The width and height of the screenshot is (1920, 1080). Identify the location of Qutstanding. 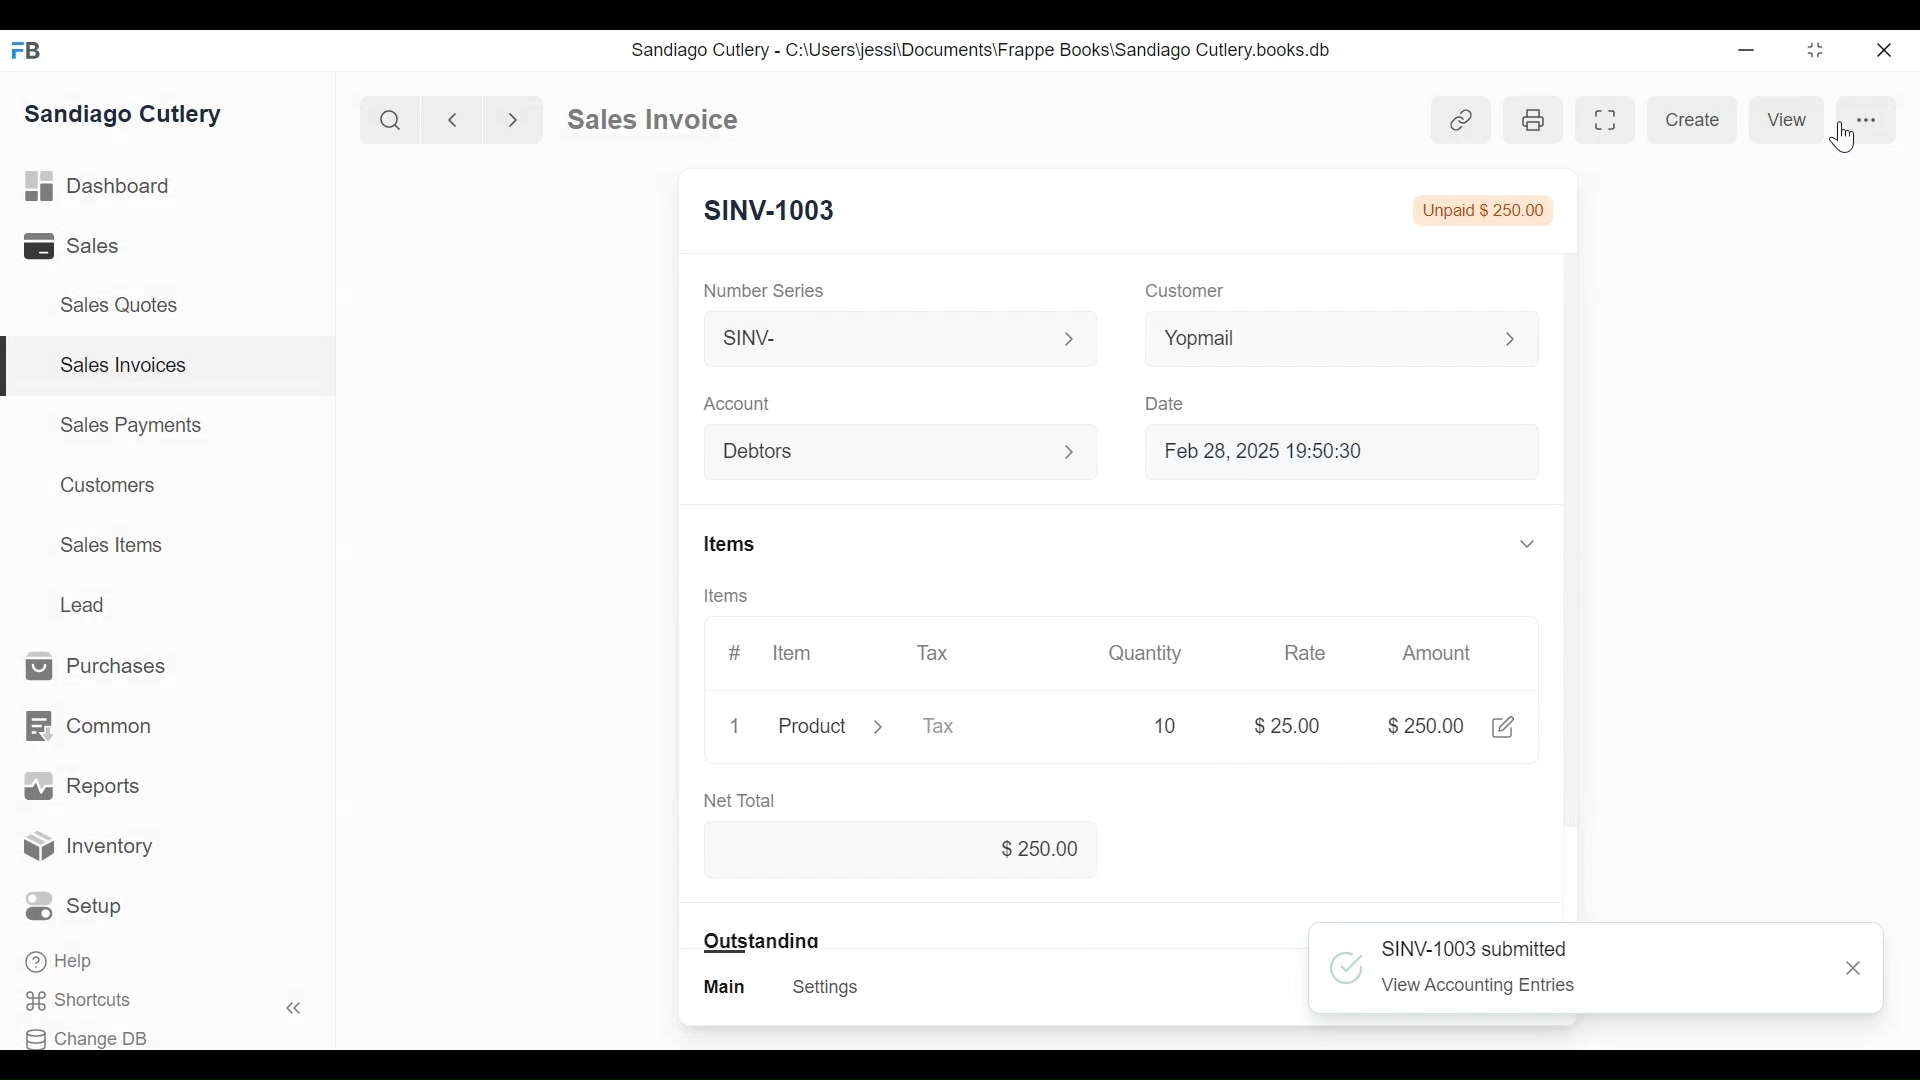
(762, 940).